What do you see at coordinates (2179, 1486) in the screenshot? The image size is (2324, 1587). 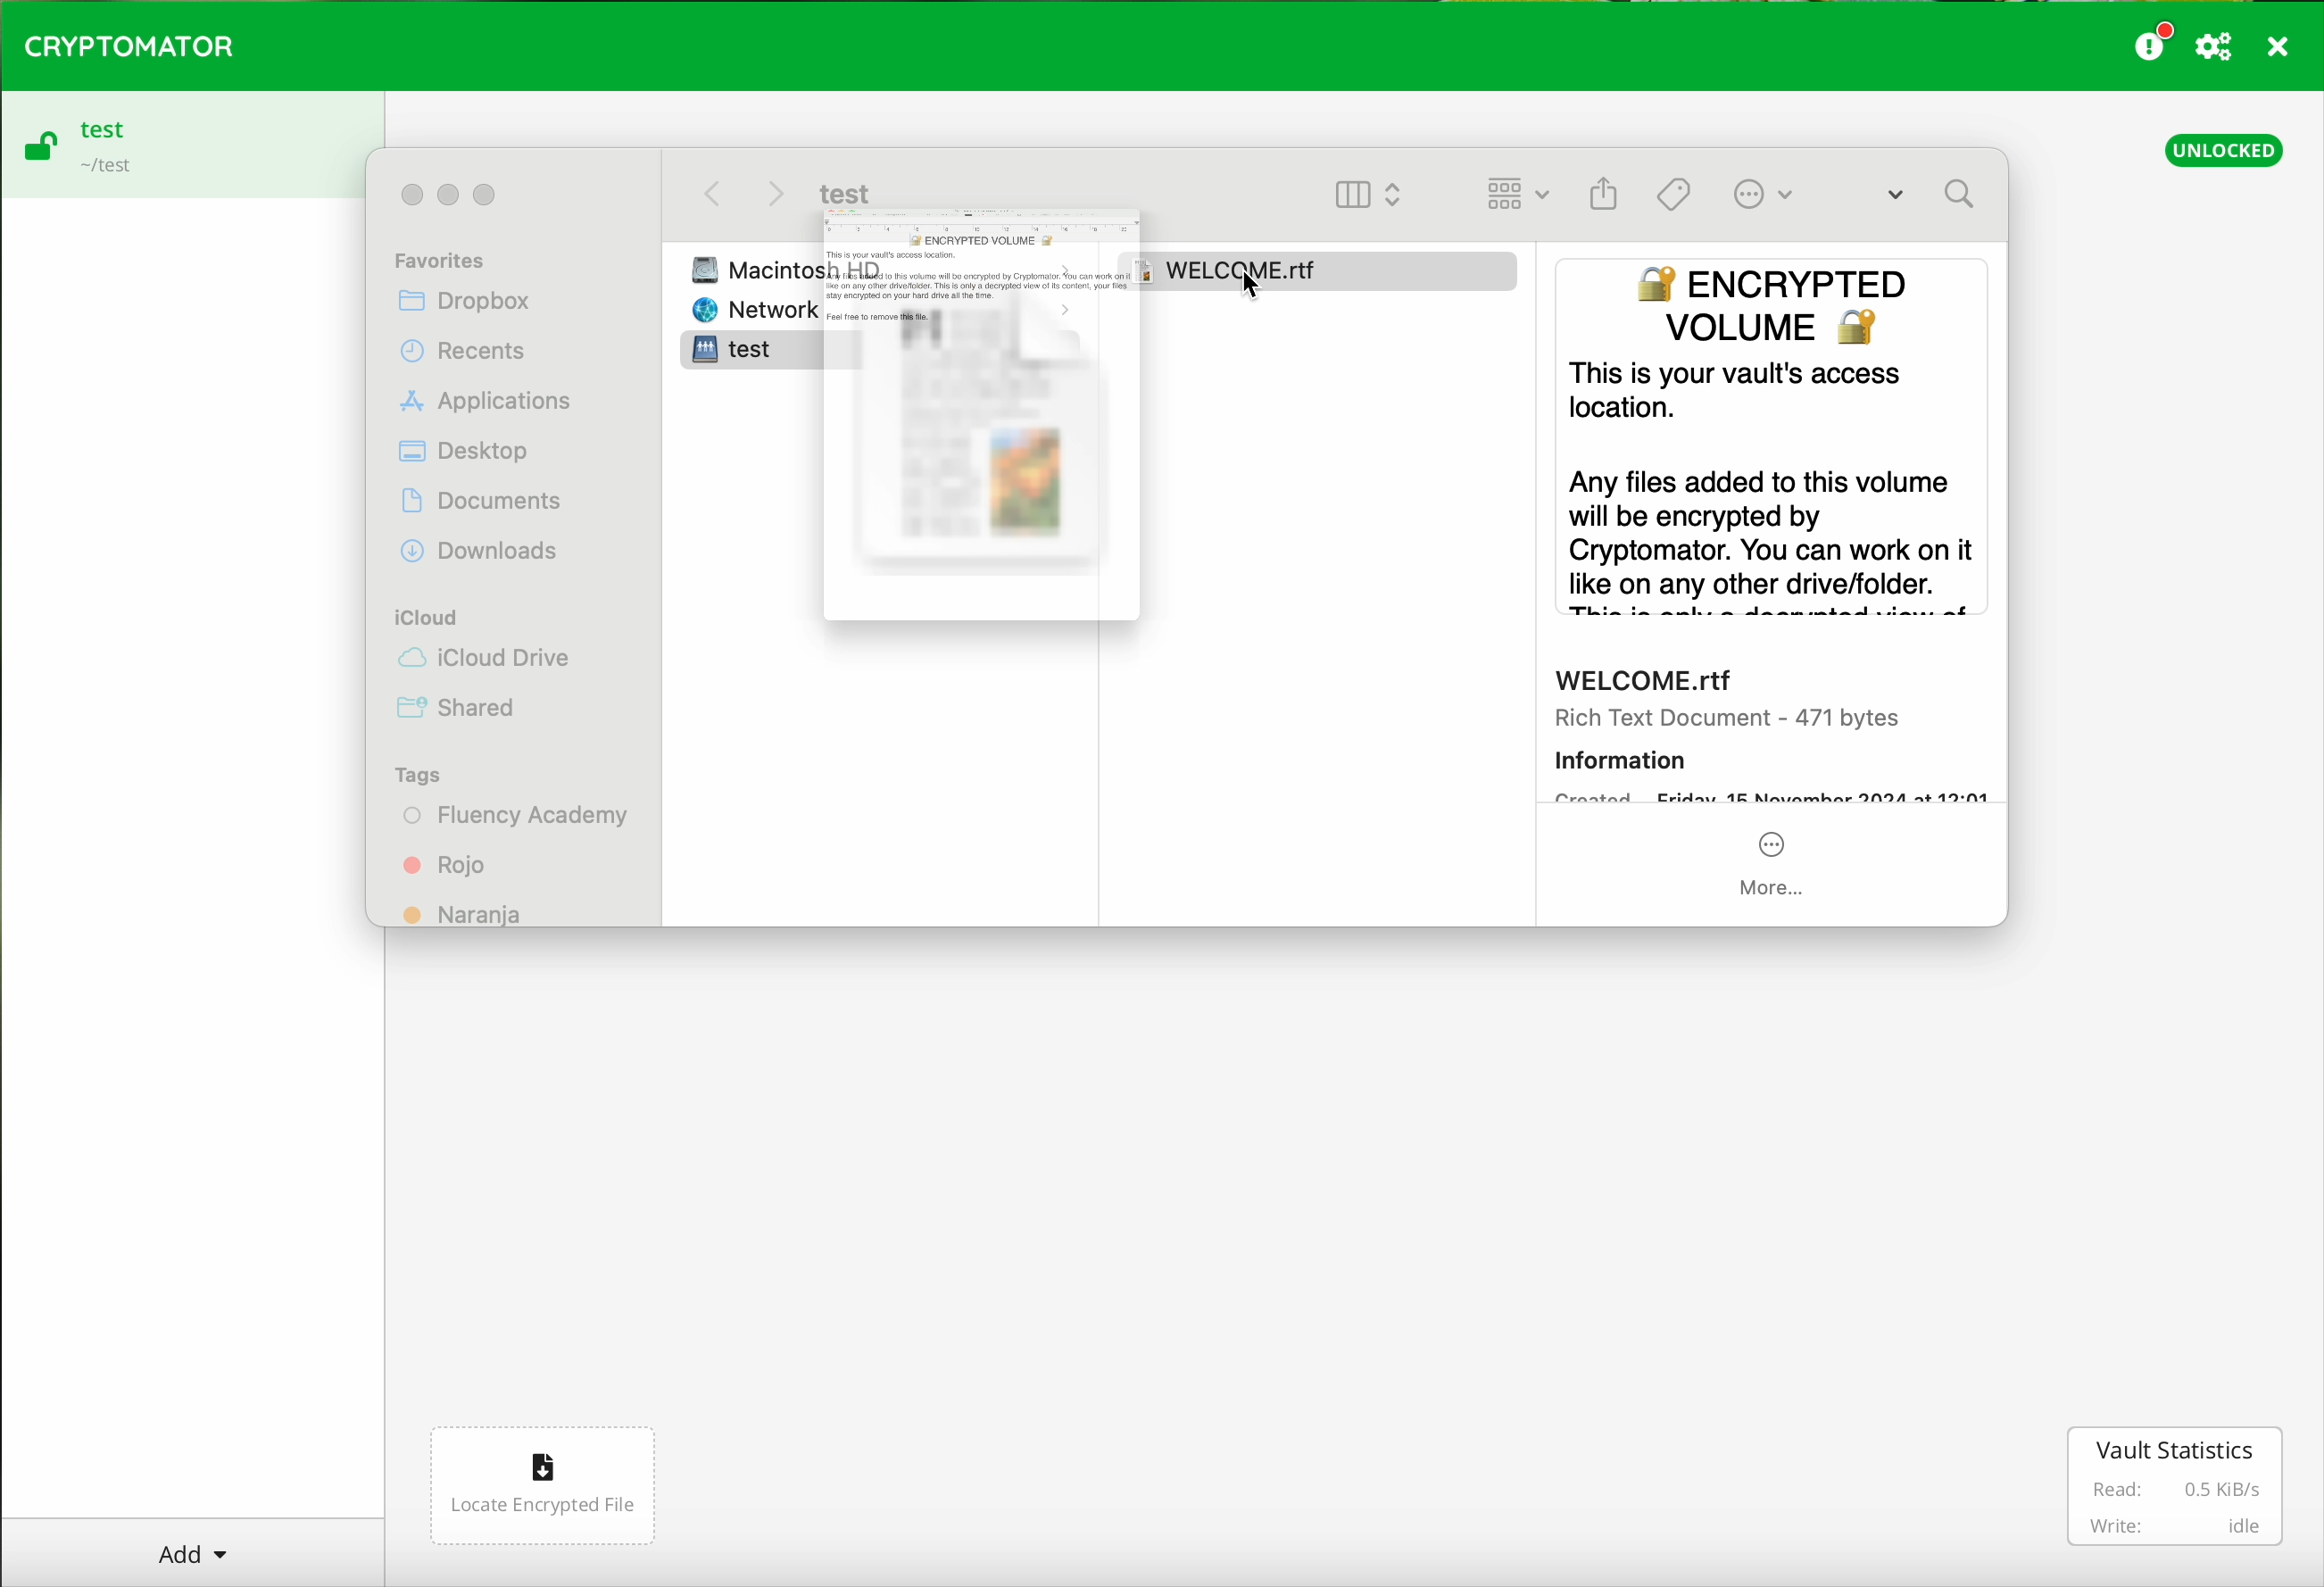 I see `vault statistics` at bounding box center [2179, 1486].